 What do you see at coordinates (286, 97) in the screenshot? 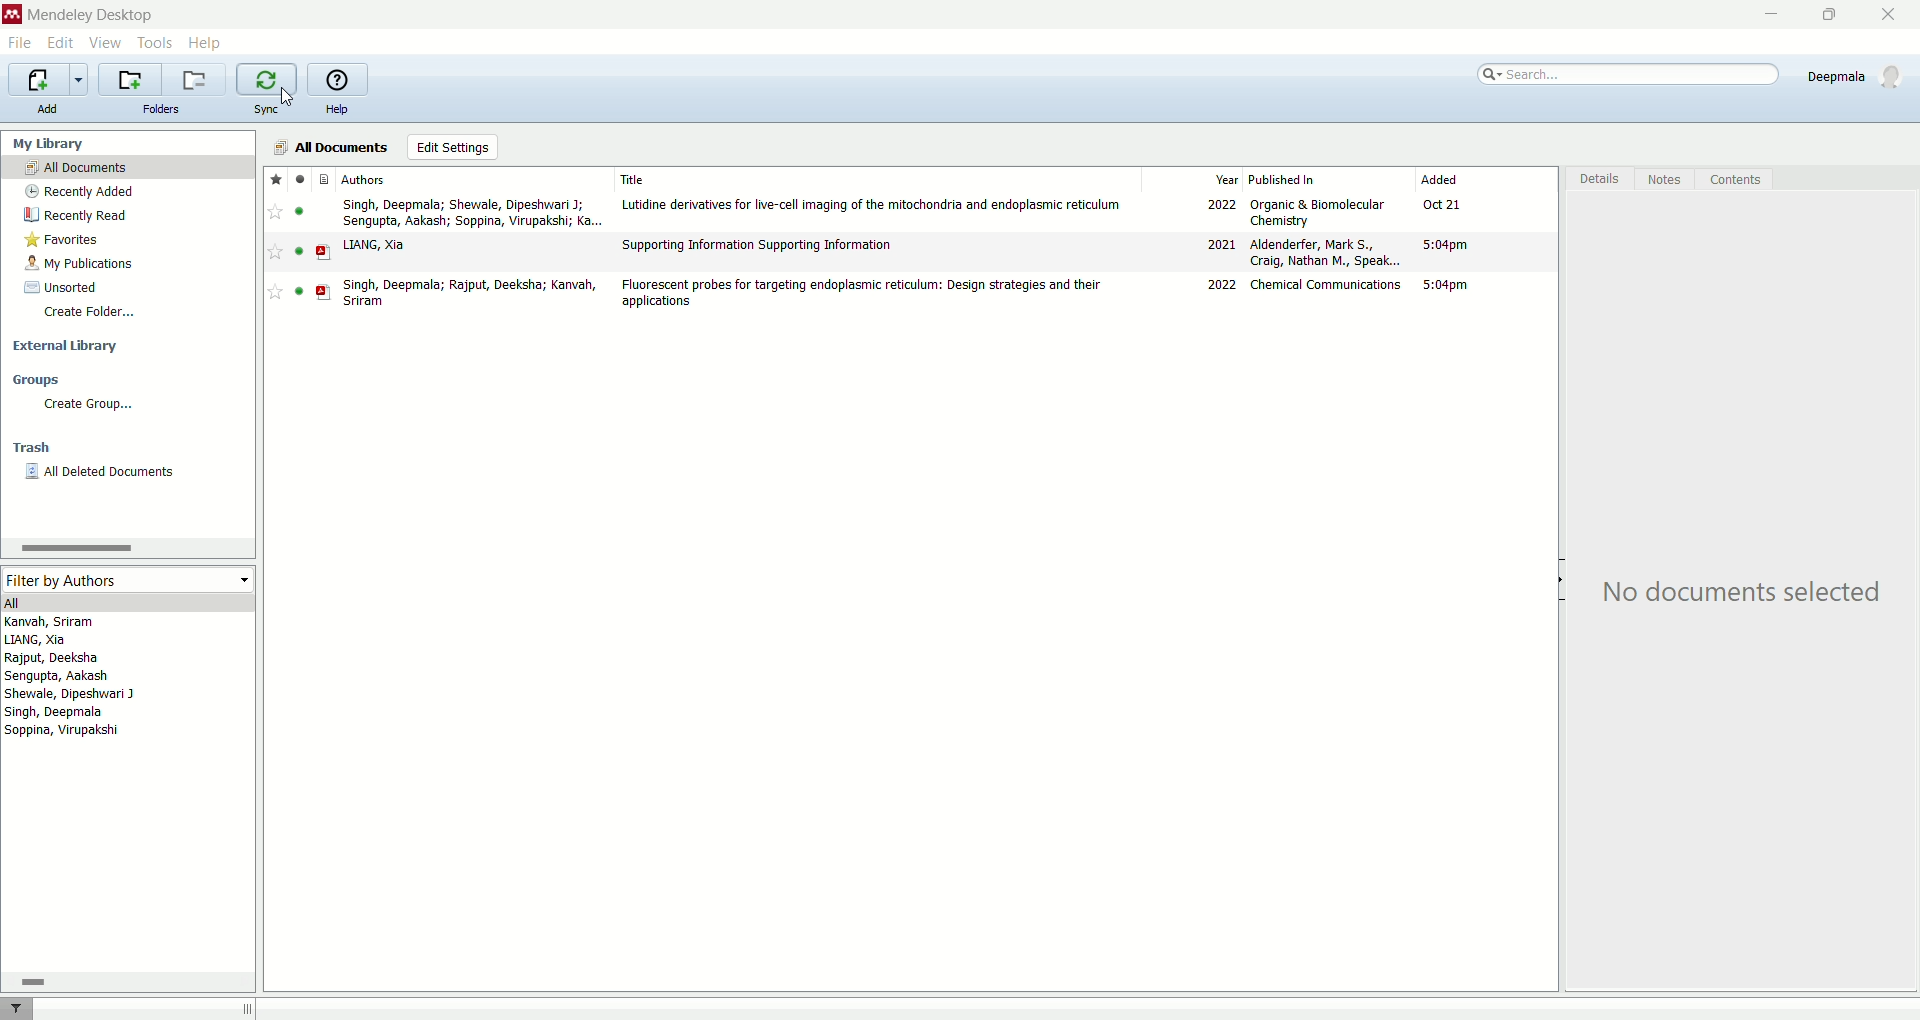
I see `cursor` at bounding box center [286, 97].